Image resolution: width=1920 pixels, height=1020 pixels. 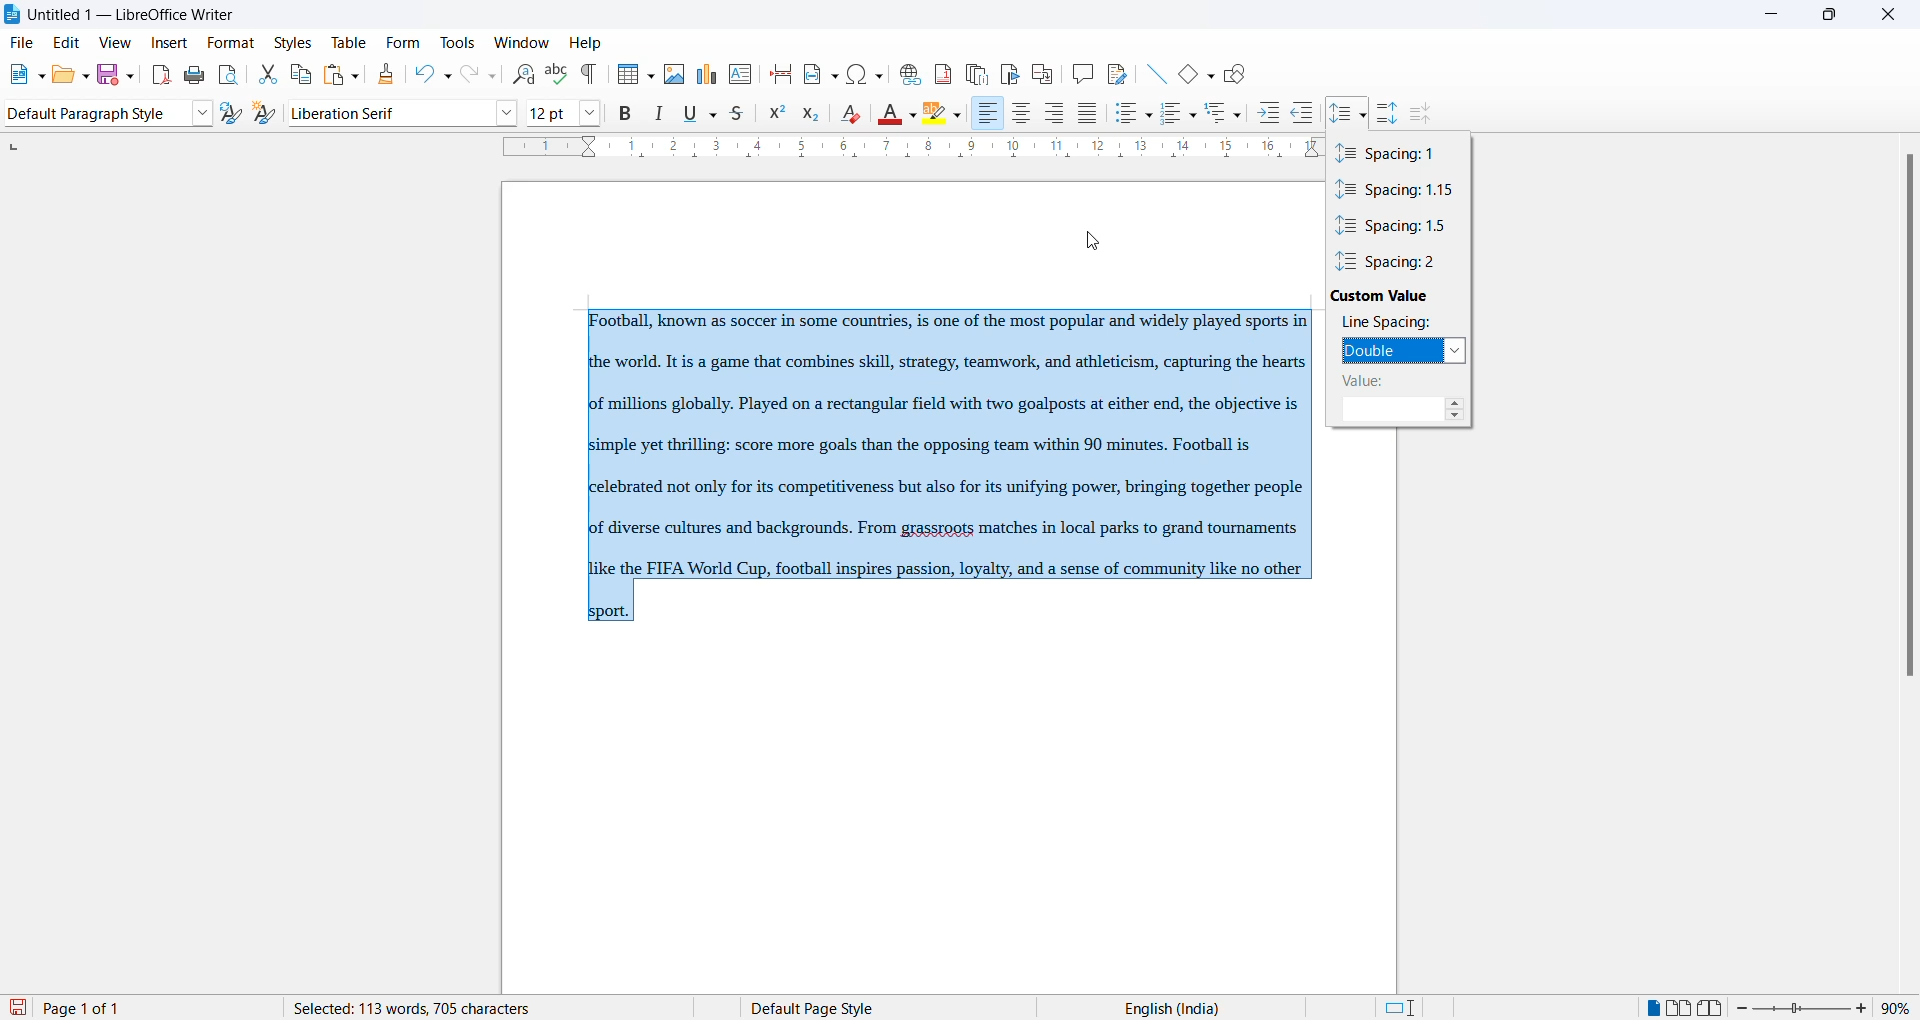 I want to click on scrollbar, so click(x=1900, y=420).